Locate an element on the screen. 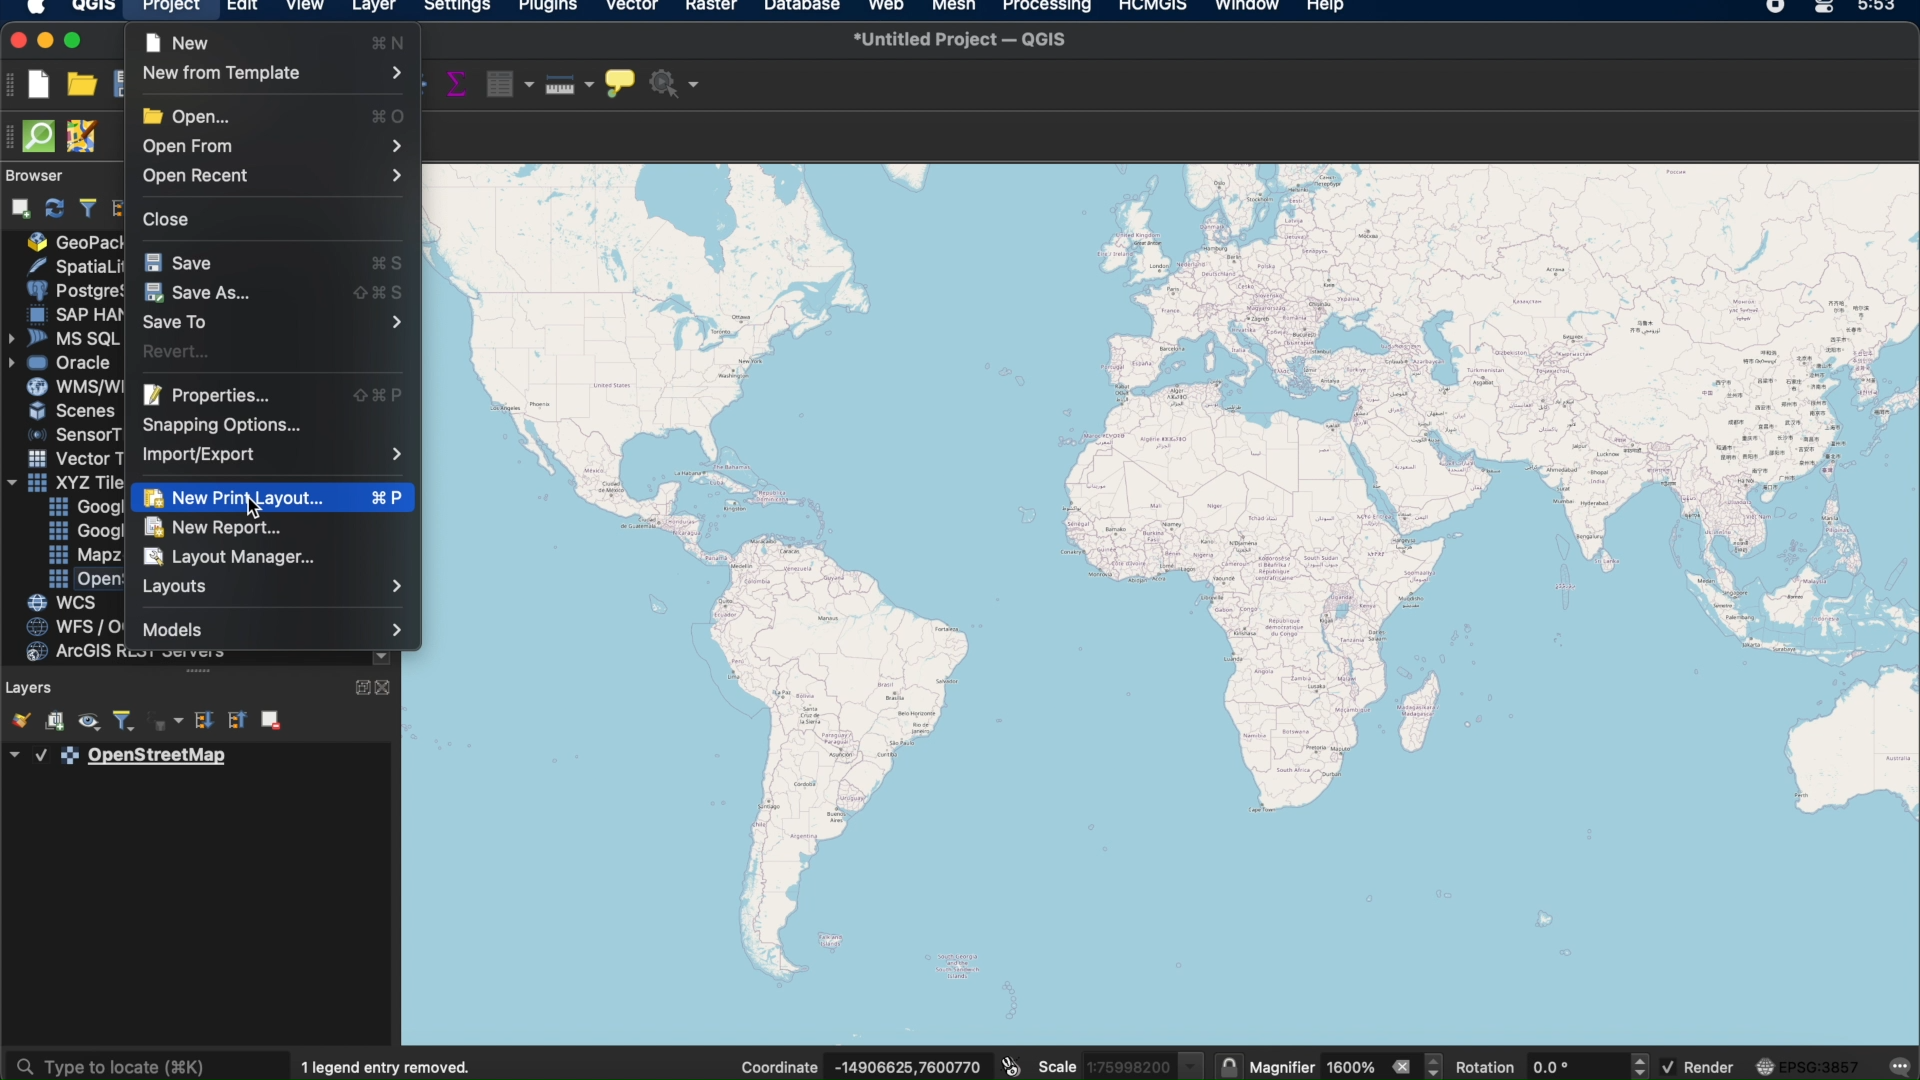 The height and width of the screenshot is (1080, 1920). open street map is located at coordinates (1174, 605).